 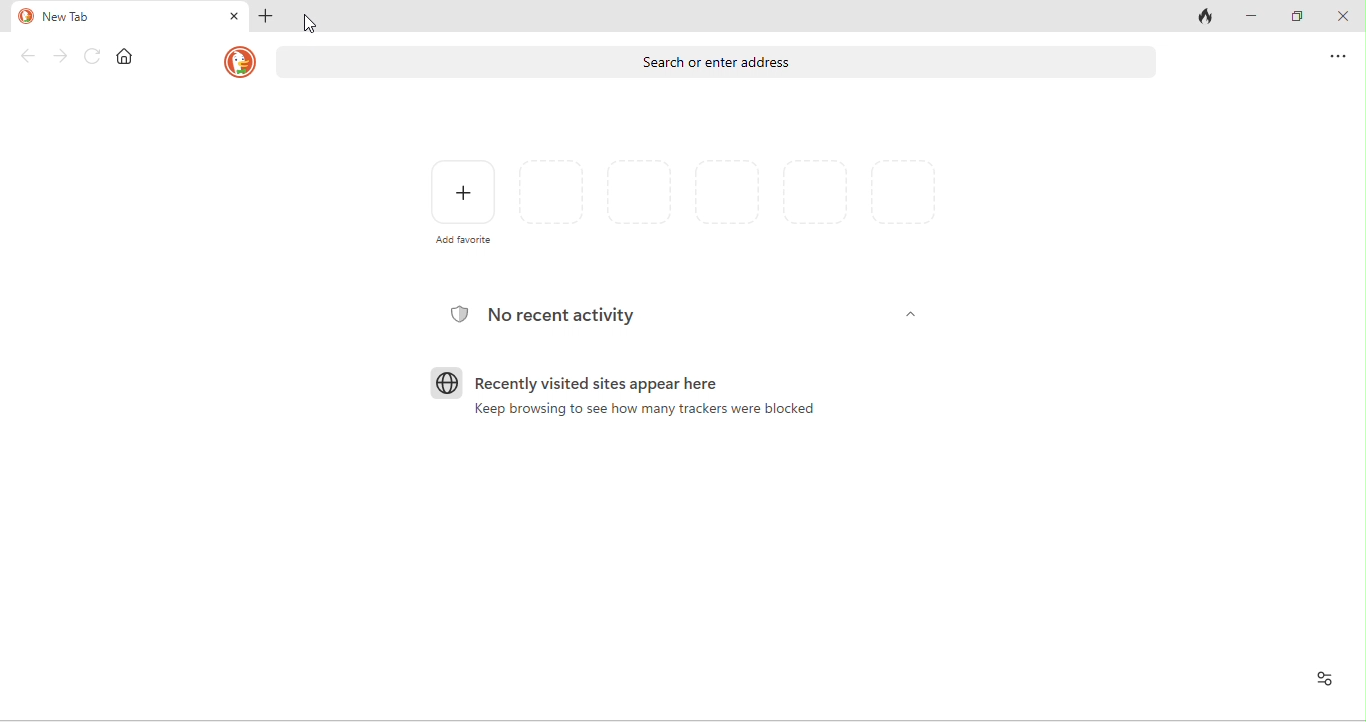 I want to click on close tab and clear data, so click(x=1206, y=14).